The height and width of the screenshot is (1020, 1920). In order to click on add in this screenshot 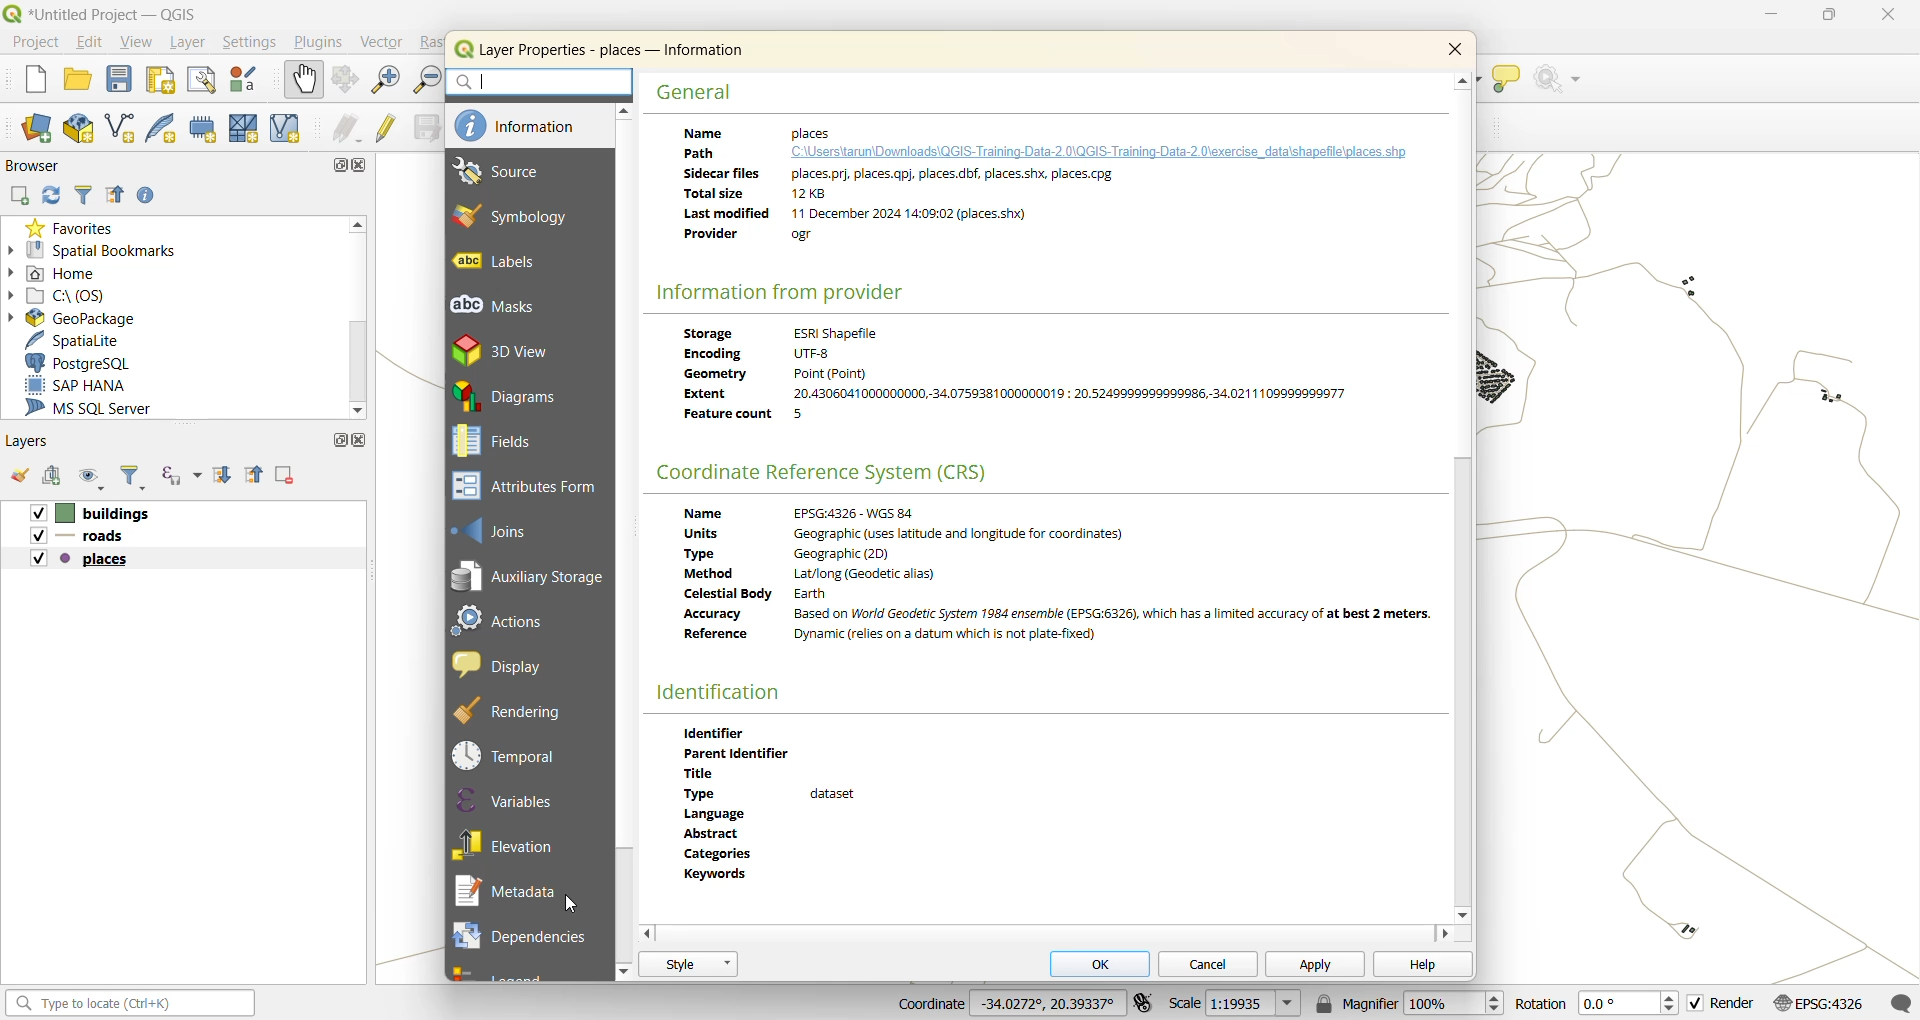, I will do `click(18, 196)`.